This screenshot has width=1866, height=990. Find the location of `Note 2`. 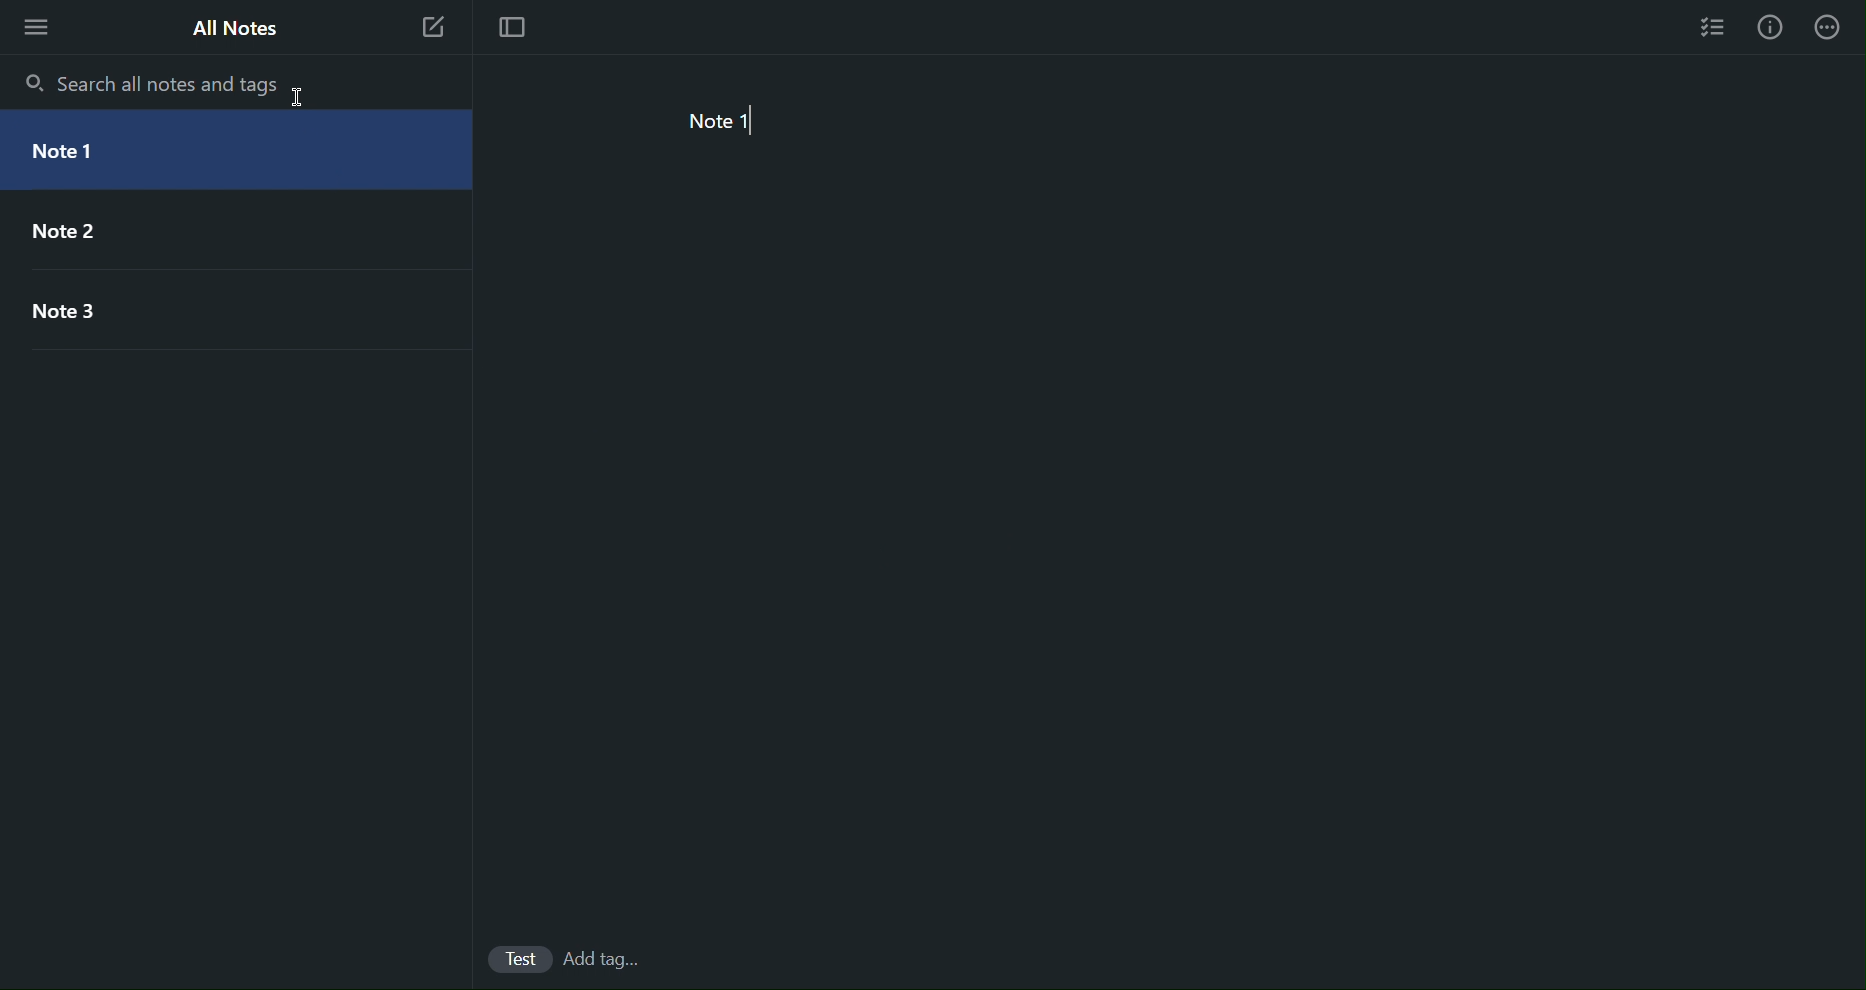

Note 2 is located at coordinates (204, 232).